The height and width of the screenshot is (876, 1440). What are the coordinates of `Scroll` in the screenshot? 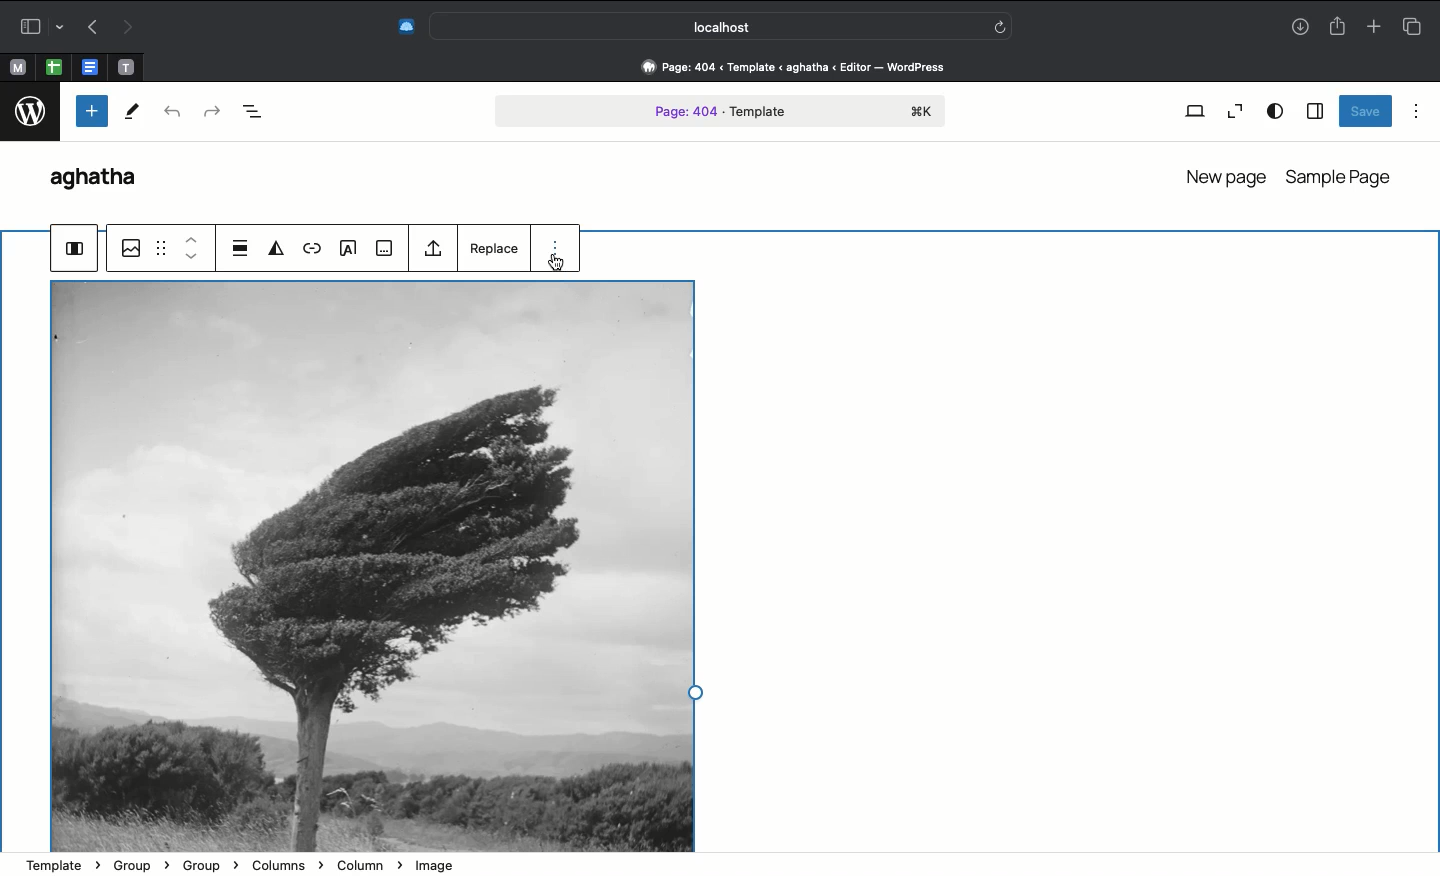 It's located at (1431, 342).